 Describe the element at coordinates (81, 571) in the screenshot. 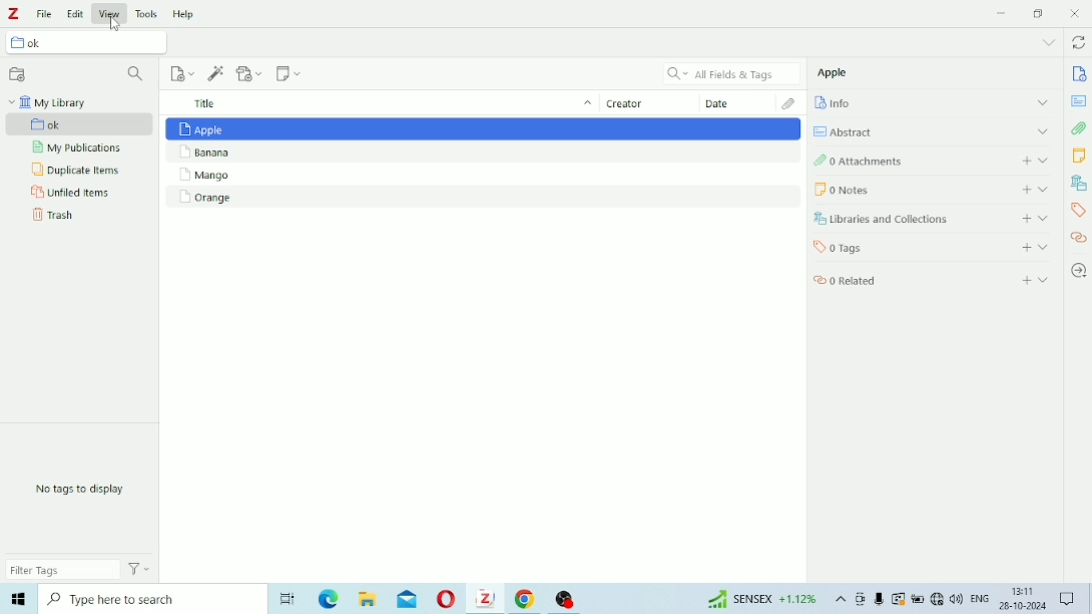

I see `Filter Tags.` at that location.